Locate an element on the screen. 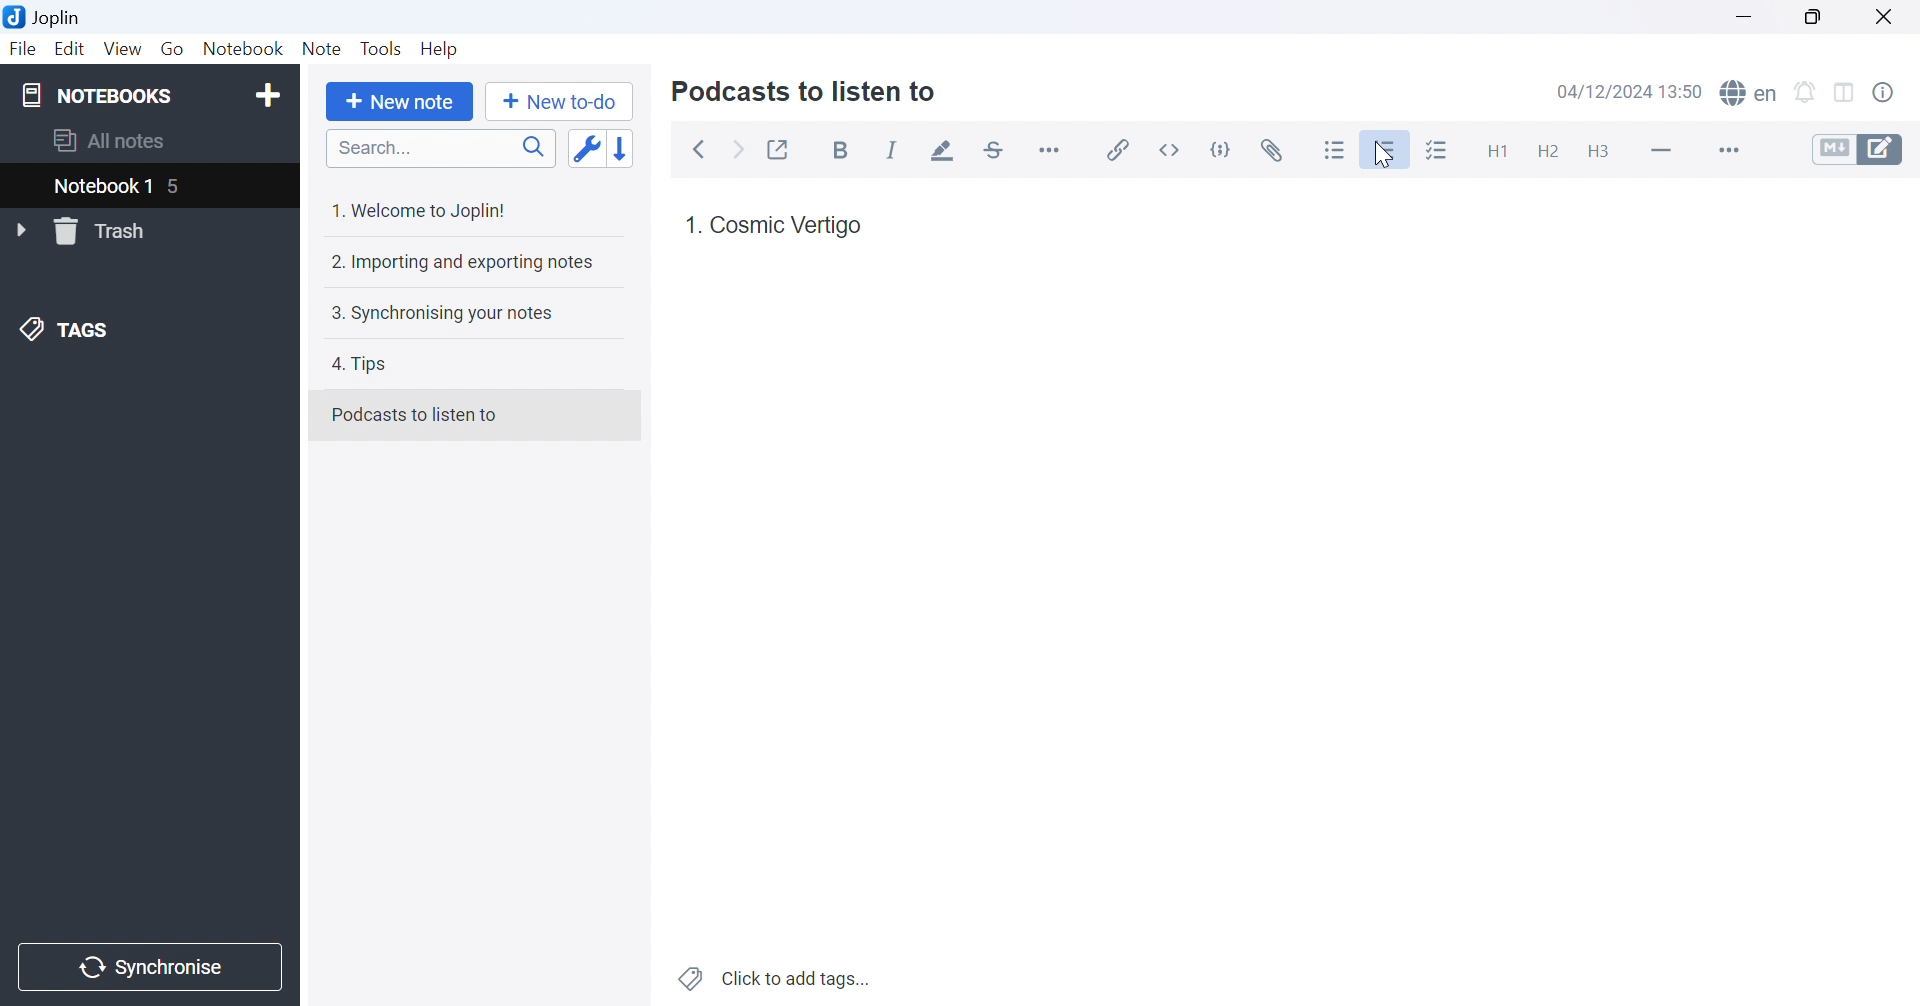  Attach file is located at coordinates (1275, 147).